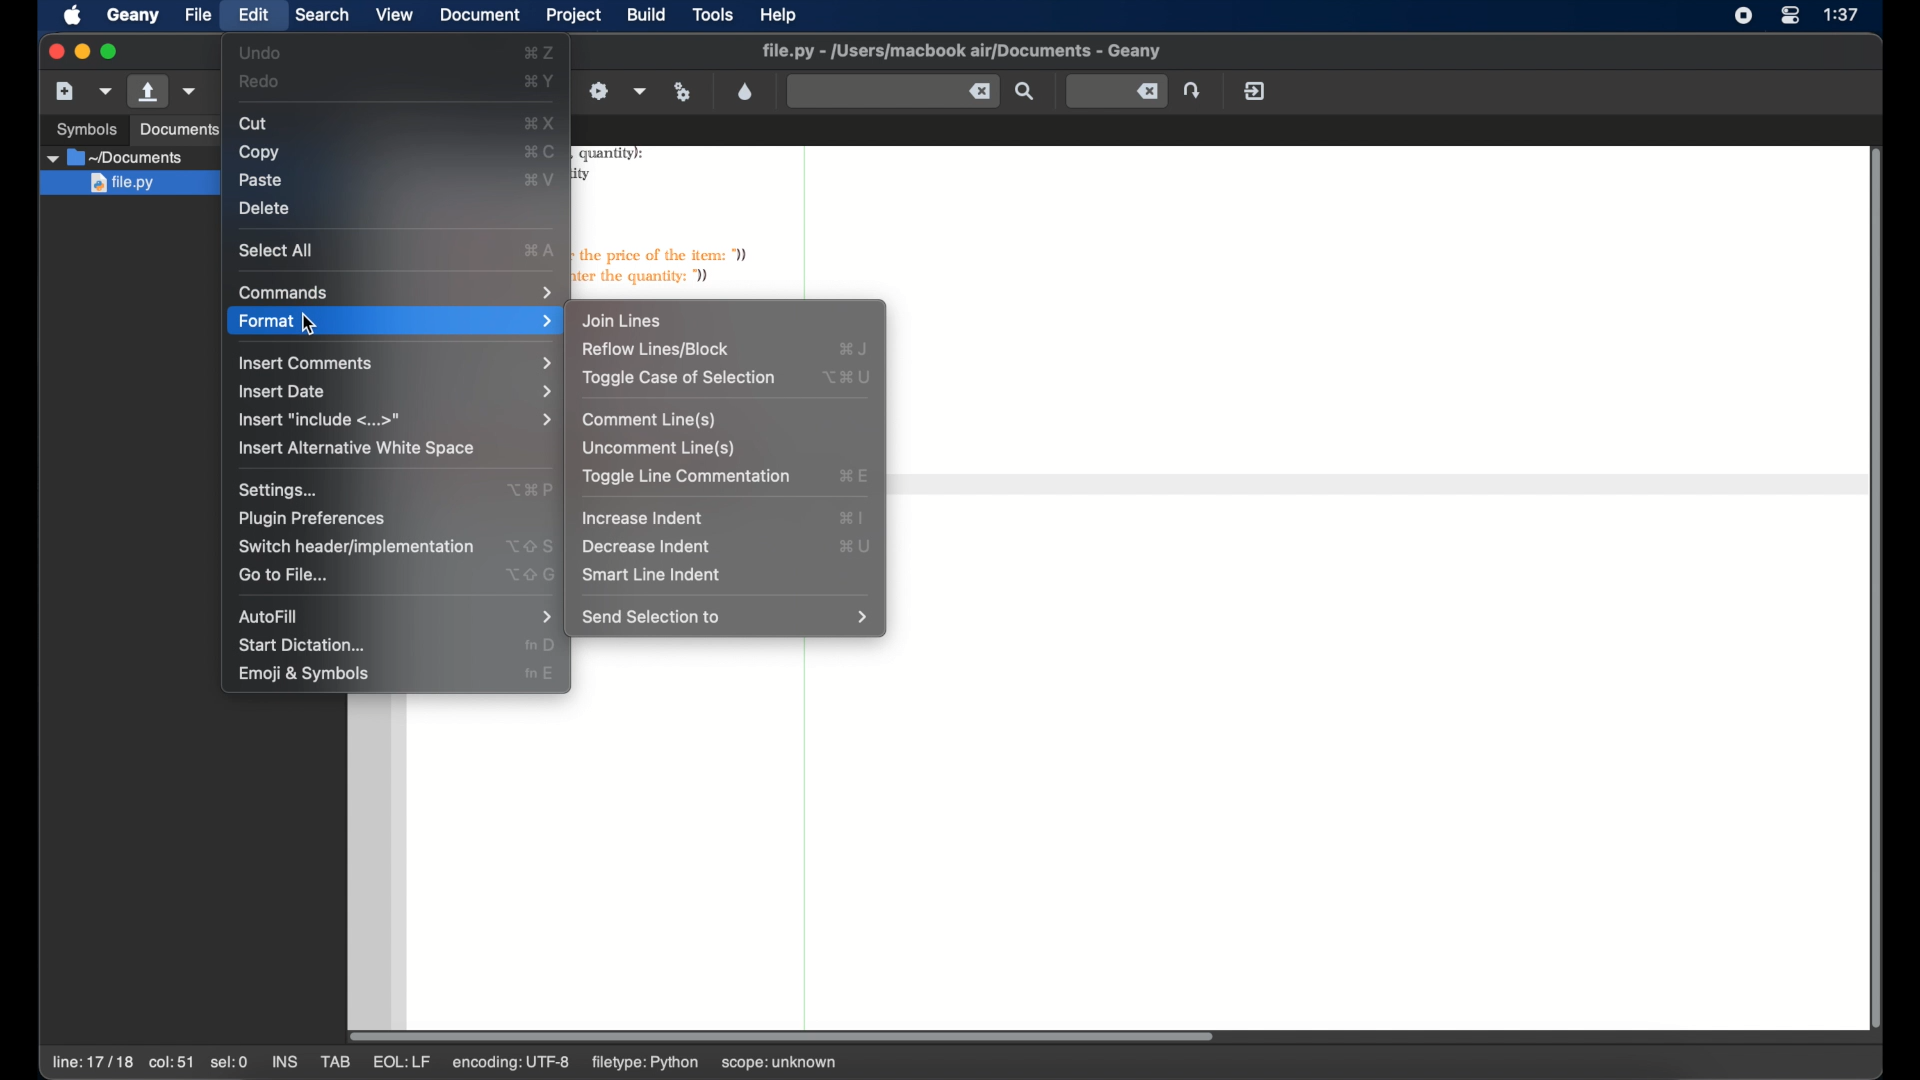 The width and height of the screenshot is (1920, 1080). What do you see at coordinates (284, 1061) in the screenshot?
I see `ins` at bounding box center [284, 1061].